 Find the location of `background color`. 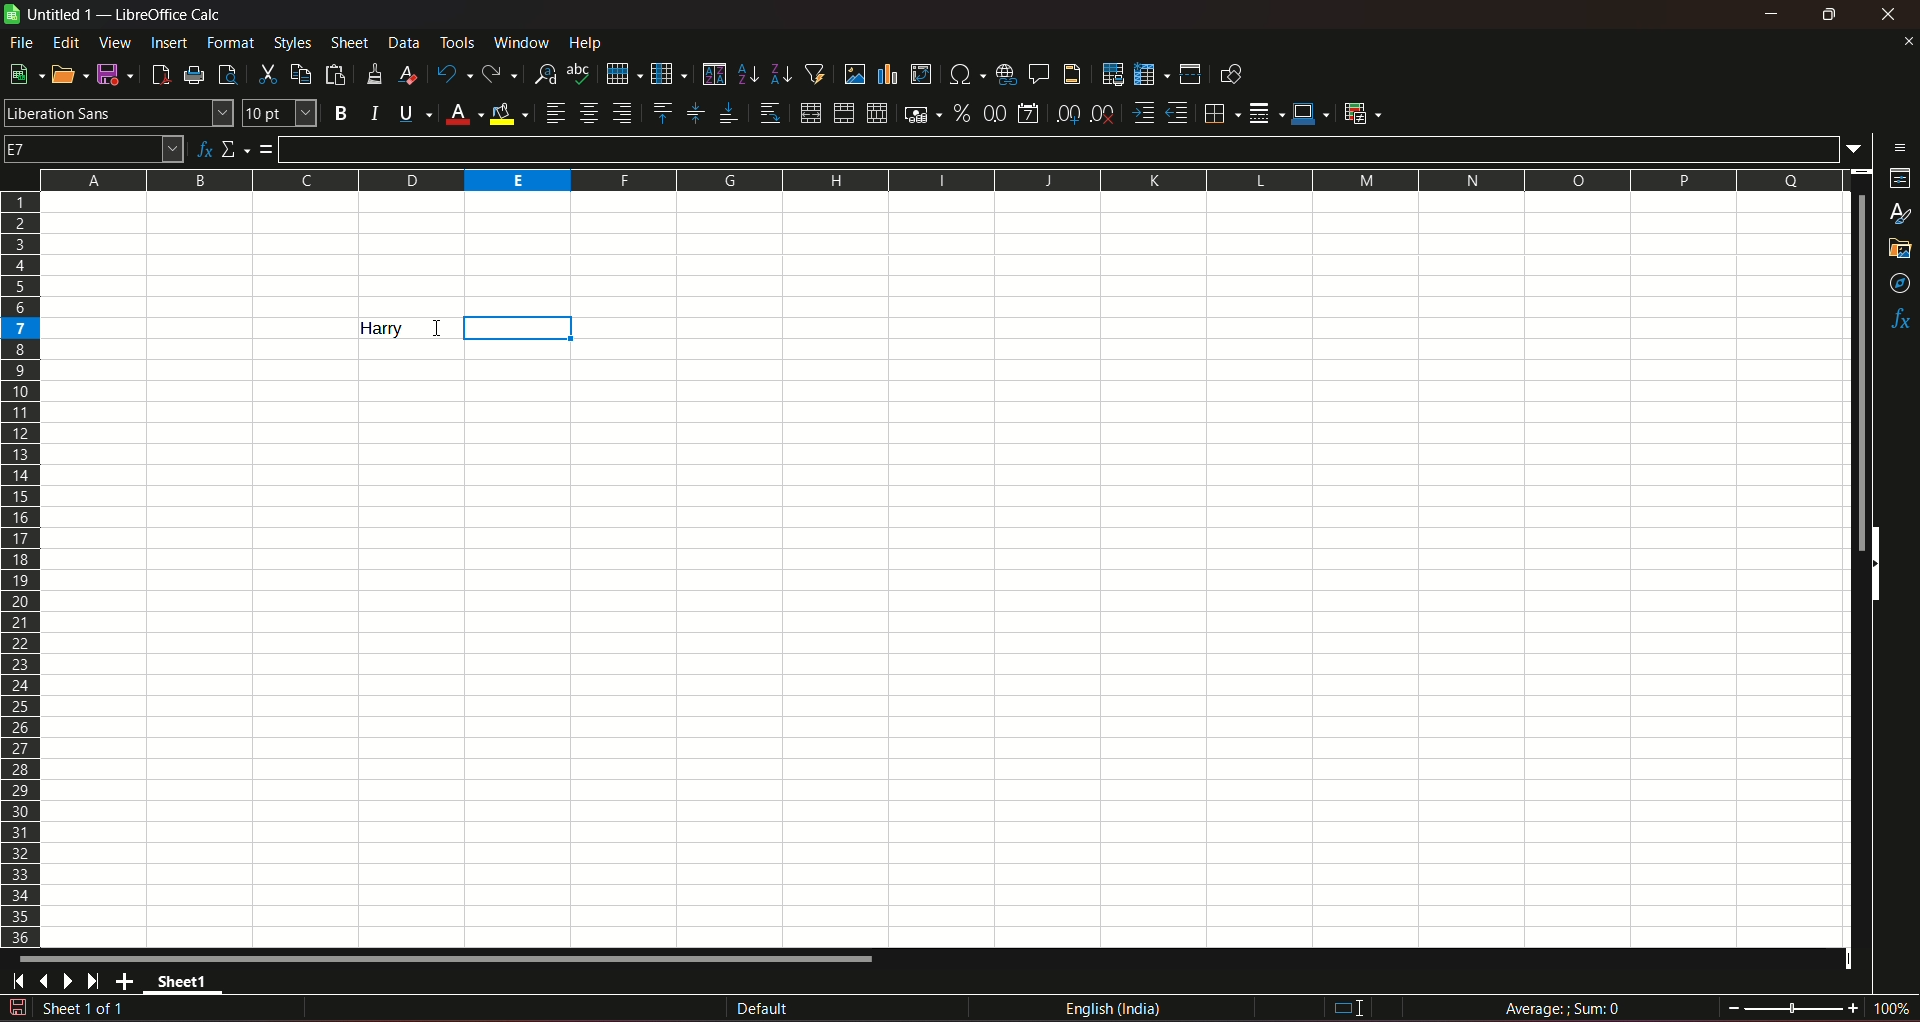

background color is located at coordinates (510, 113).